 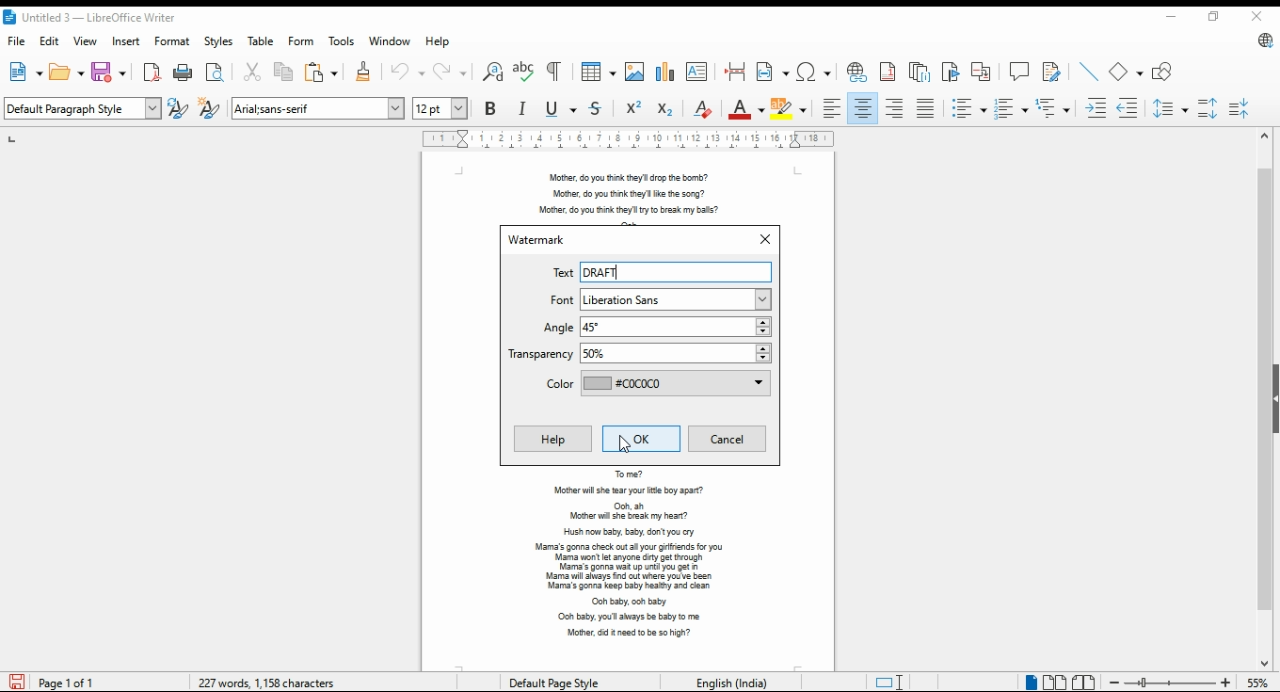 I want to click on window, so click(x=390, y=41).